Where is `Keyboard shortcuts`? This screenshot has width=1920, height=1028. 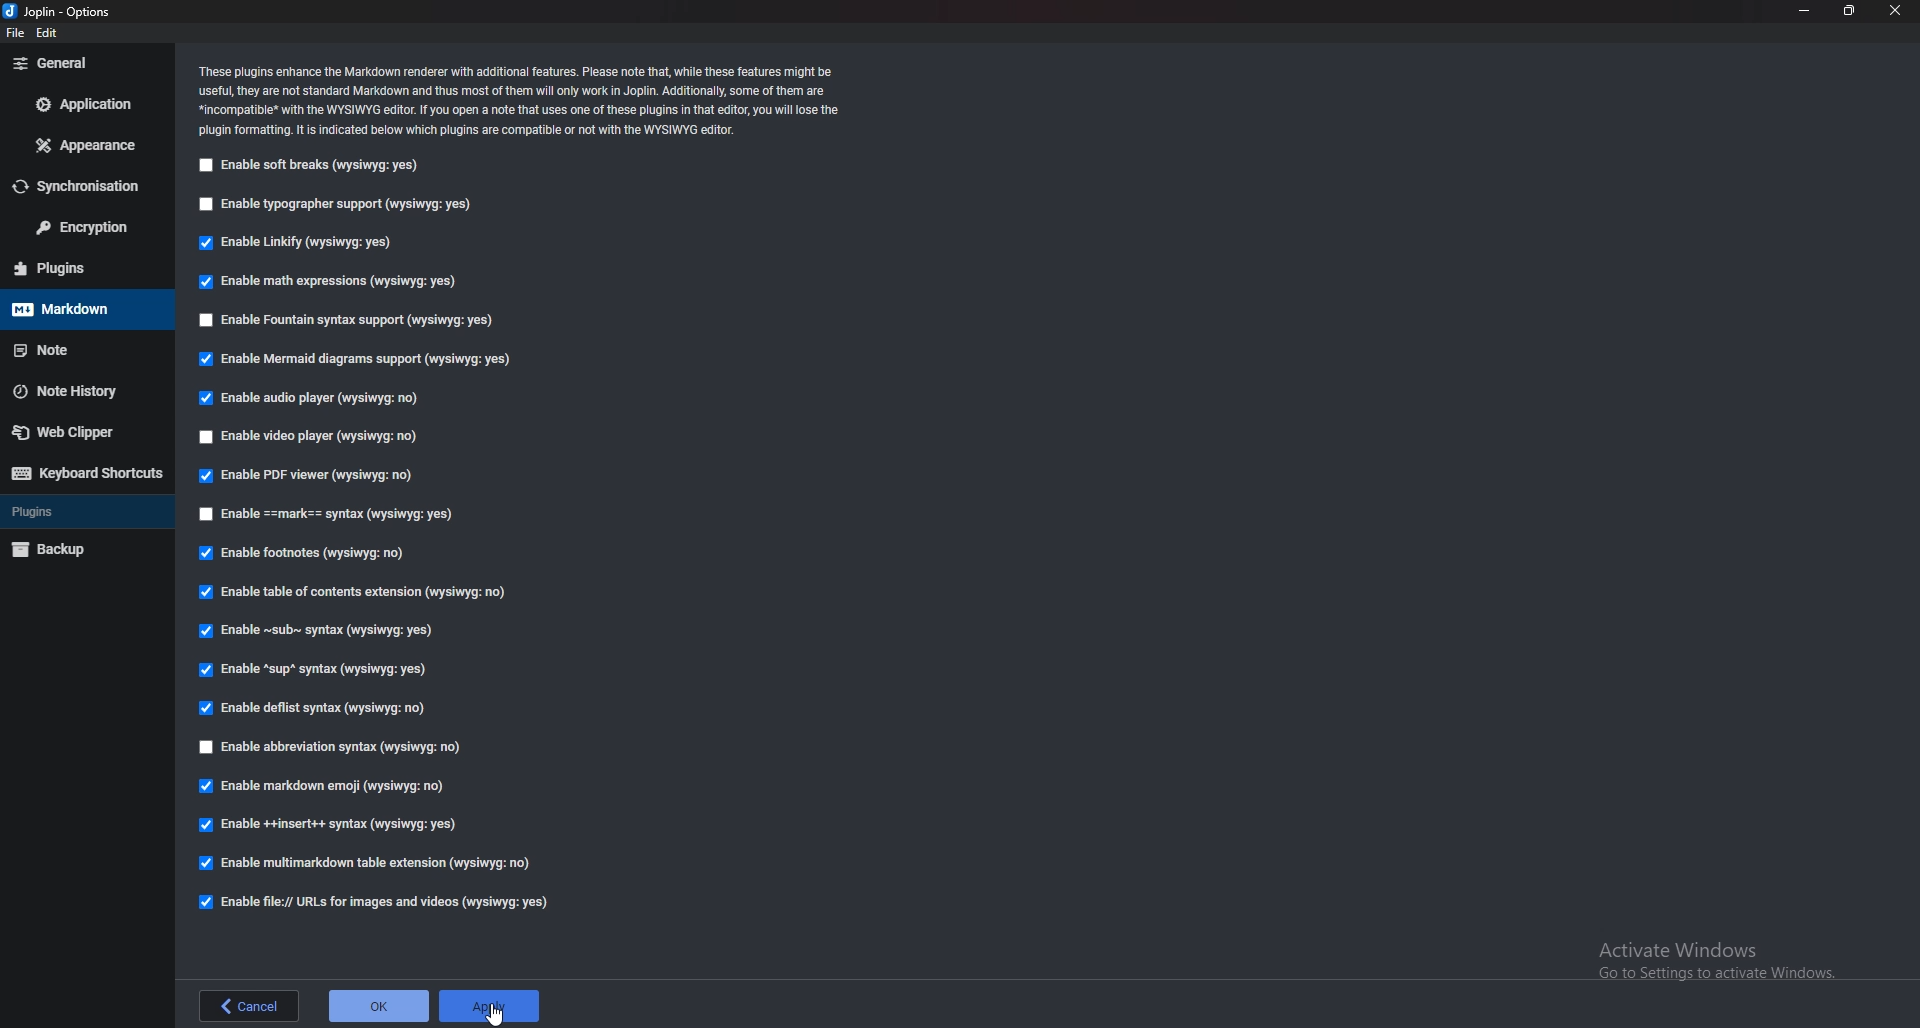 Keyboard shortcuts is located at coordinates (83, 473).